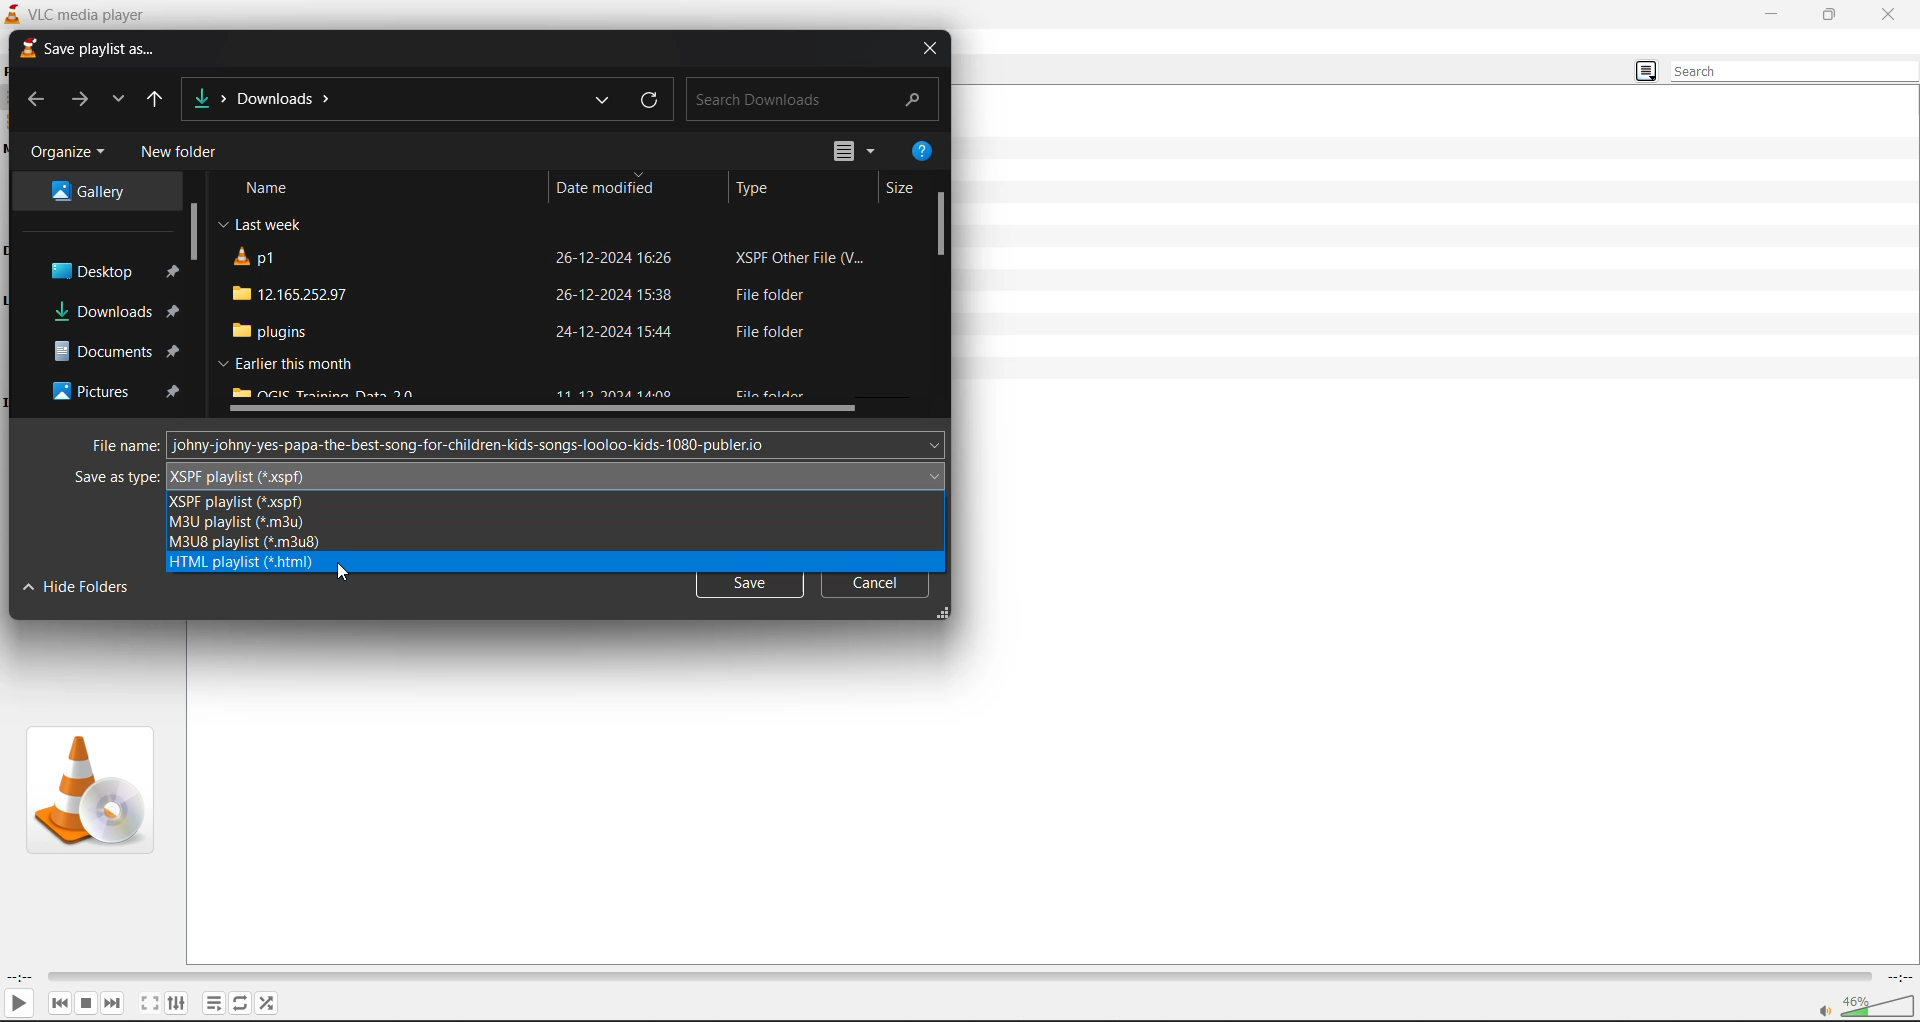 The width and height of the screenshot is (1920, 1022). Describe the element at coordinates (22, 1002) in the screenshot. I see `play` at that location.